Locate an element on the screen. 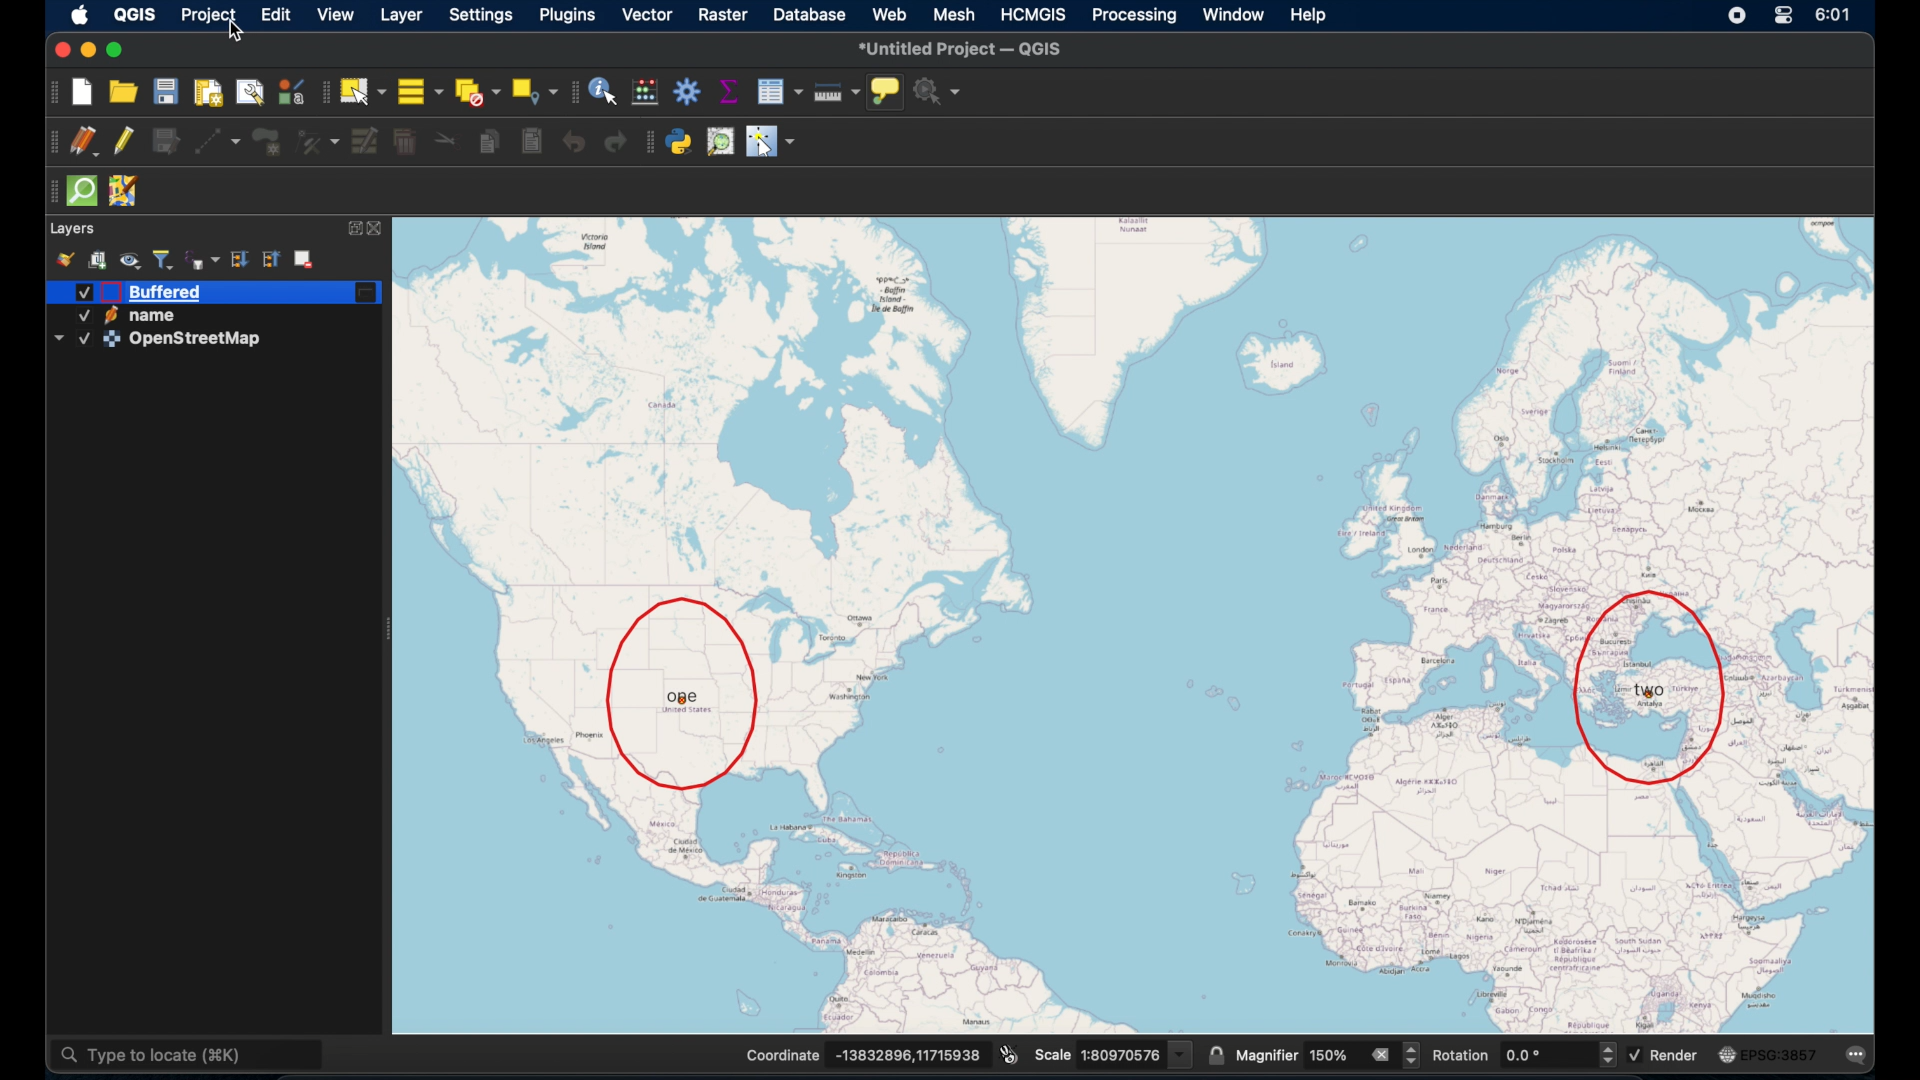 Image resolution: width=1920 pixels, height=1080 pixels. edited layer icon is located at coordinates (369, 294).